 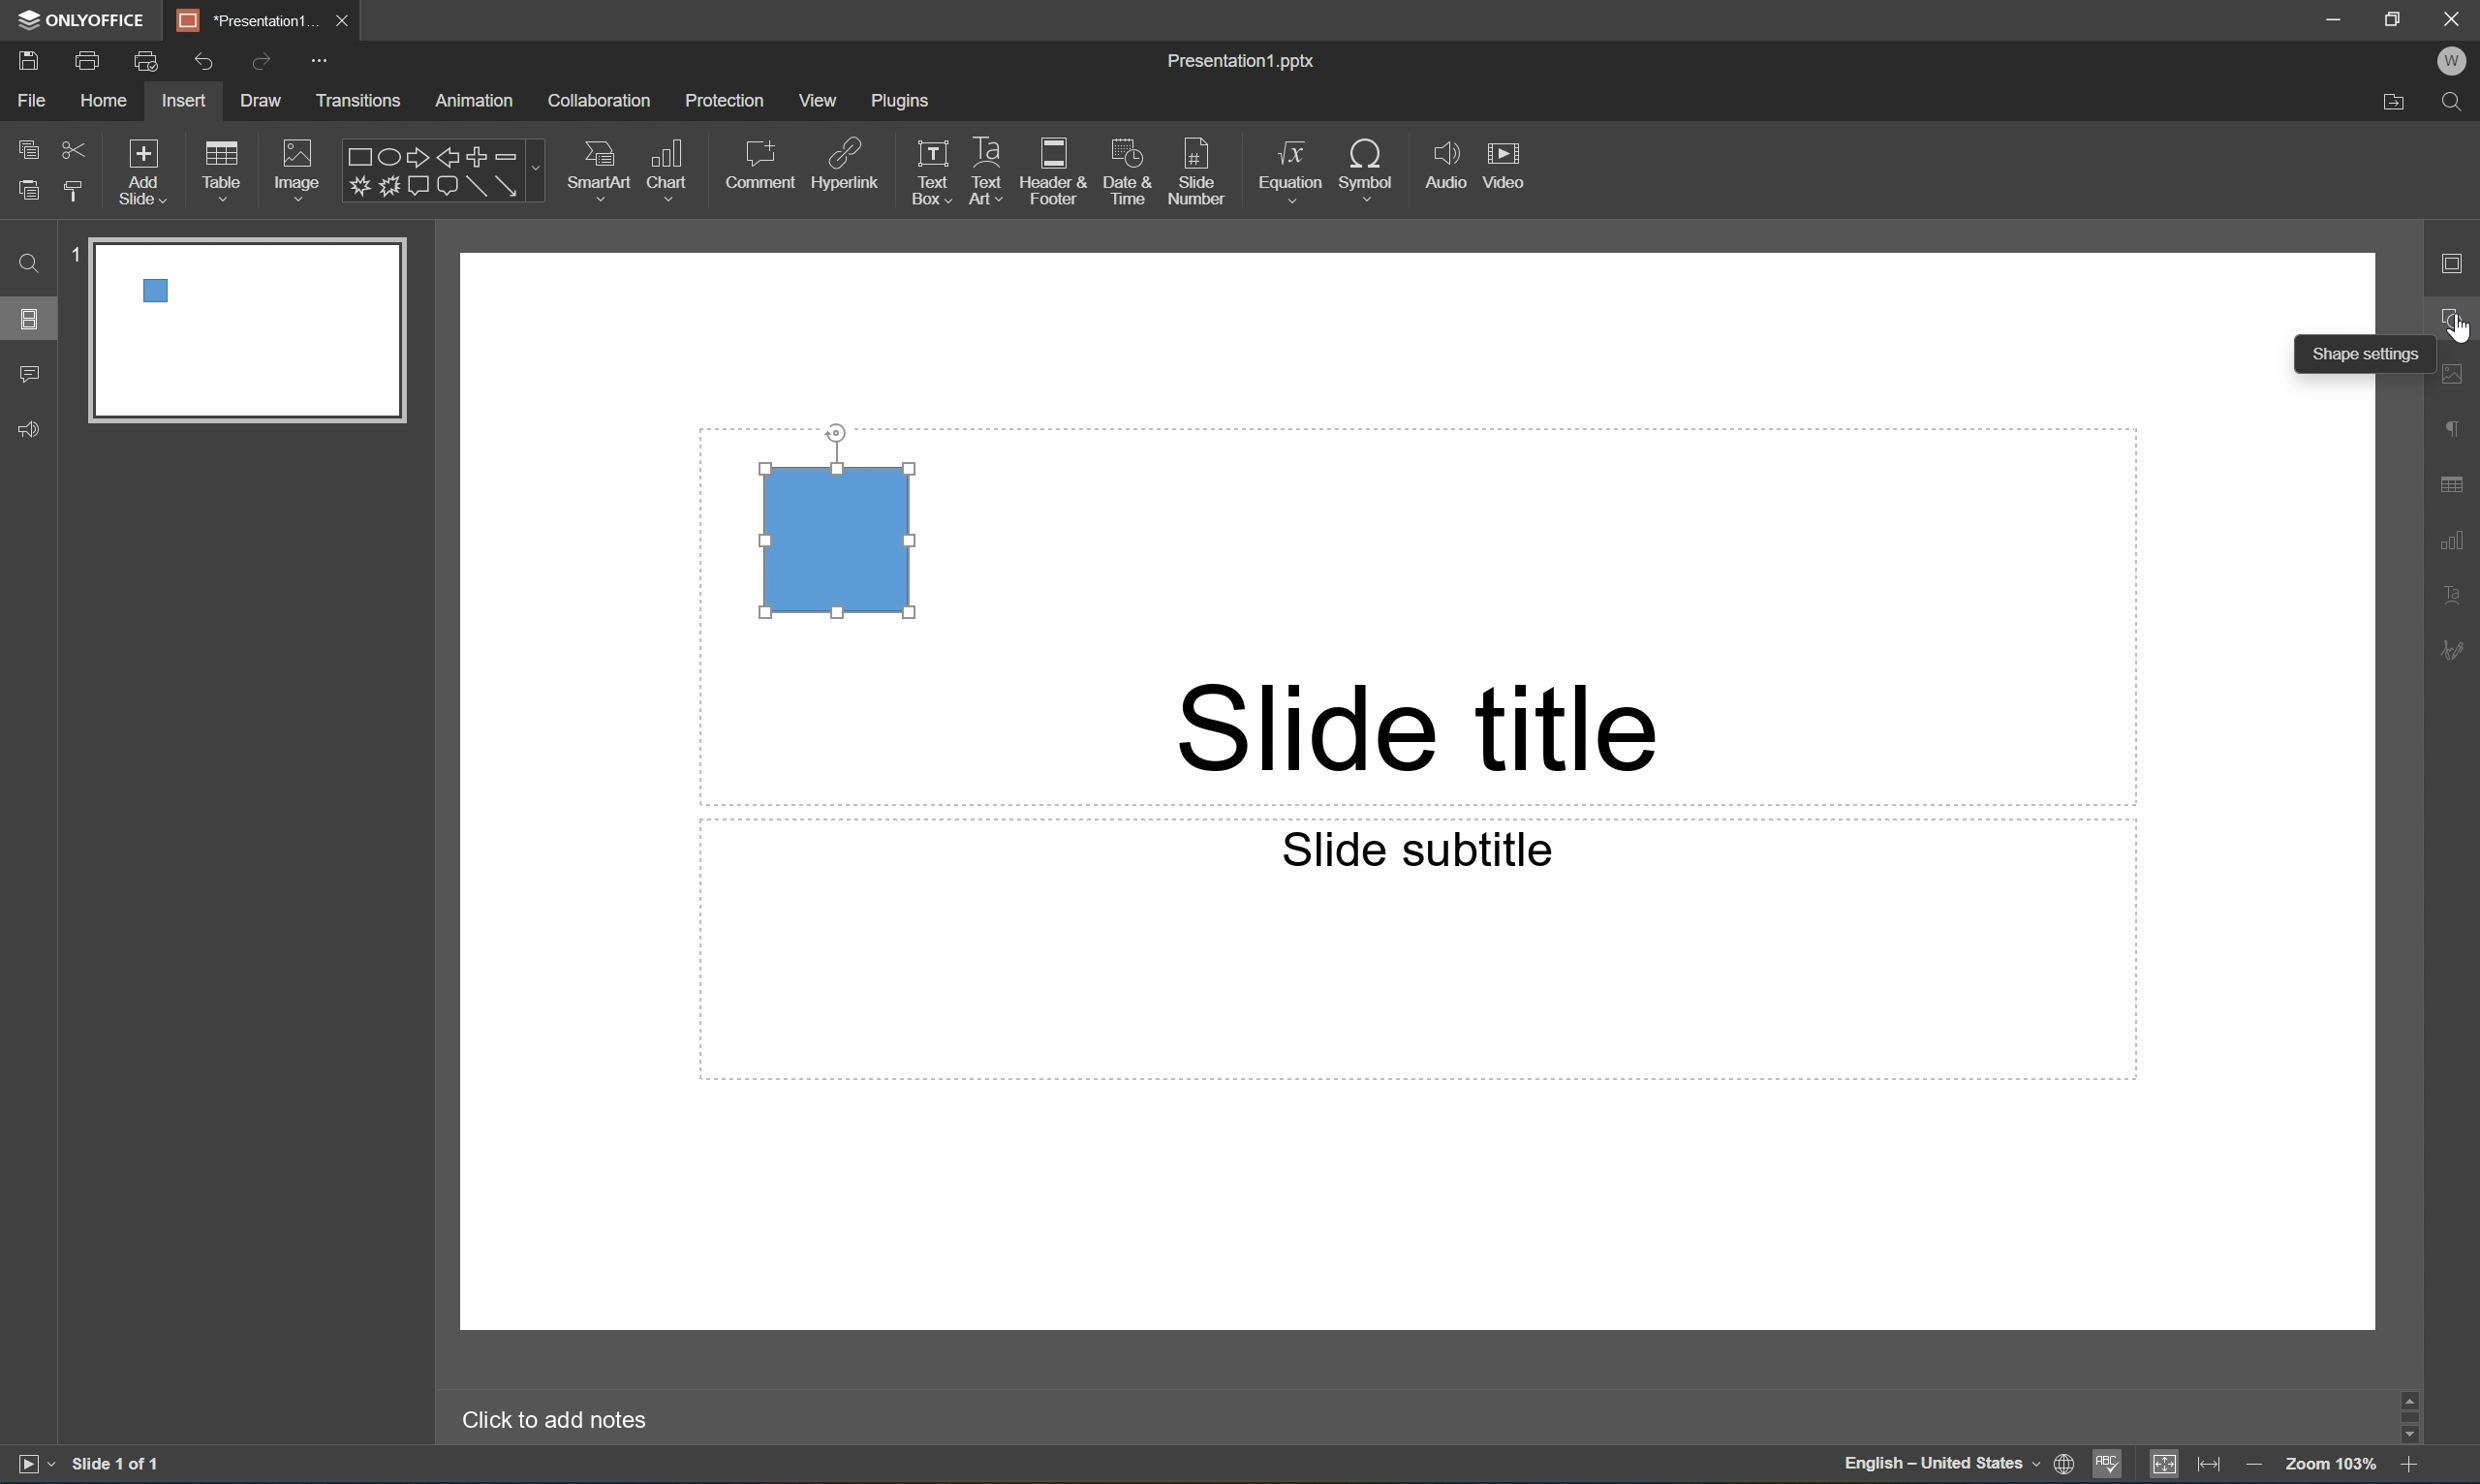 What do you see at coordinates (2457, 105) in the screenshot?
I see `Find` at bounding box center [2457, 105].